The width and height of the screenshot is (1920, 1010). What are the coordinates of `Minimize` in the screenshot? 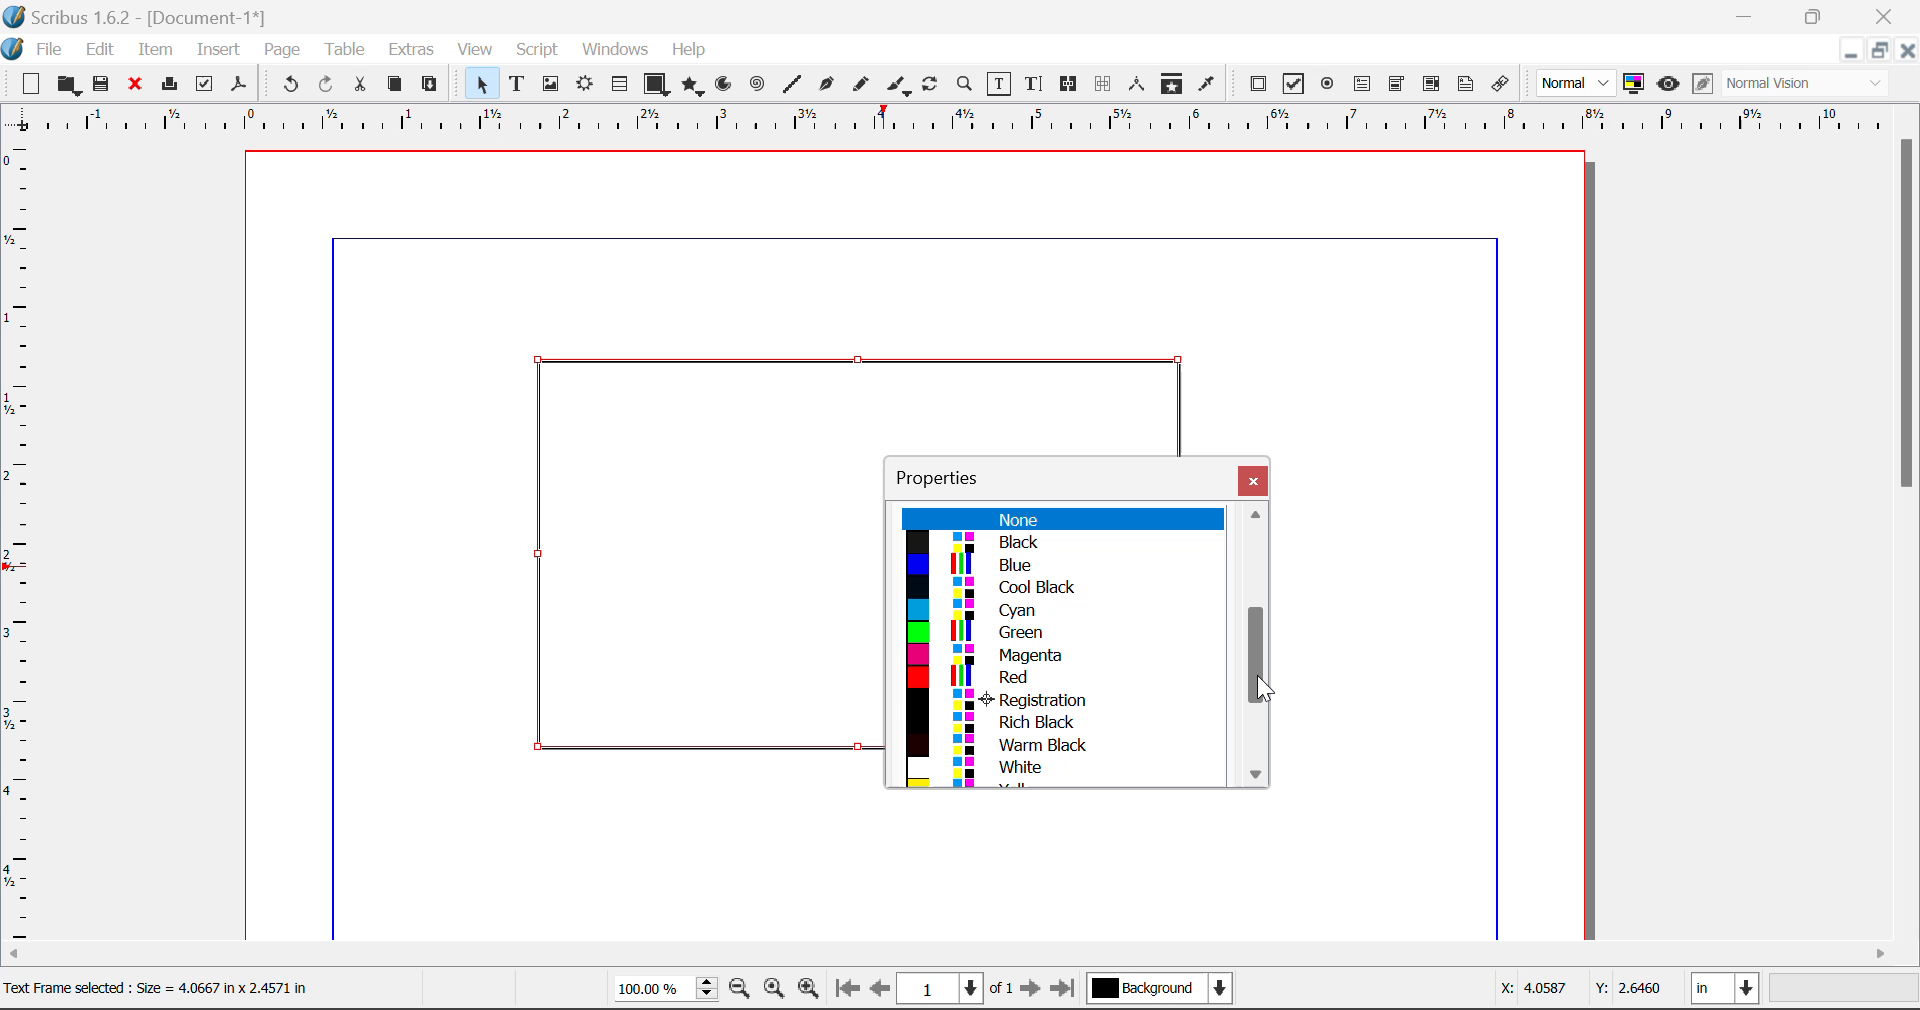 It's located at (1817, 15).